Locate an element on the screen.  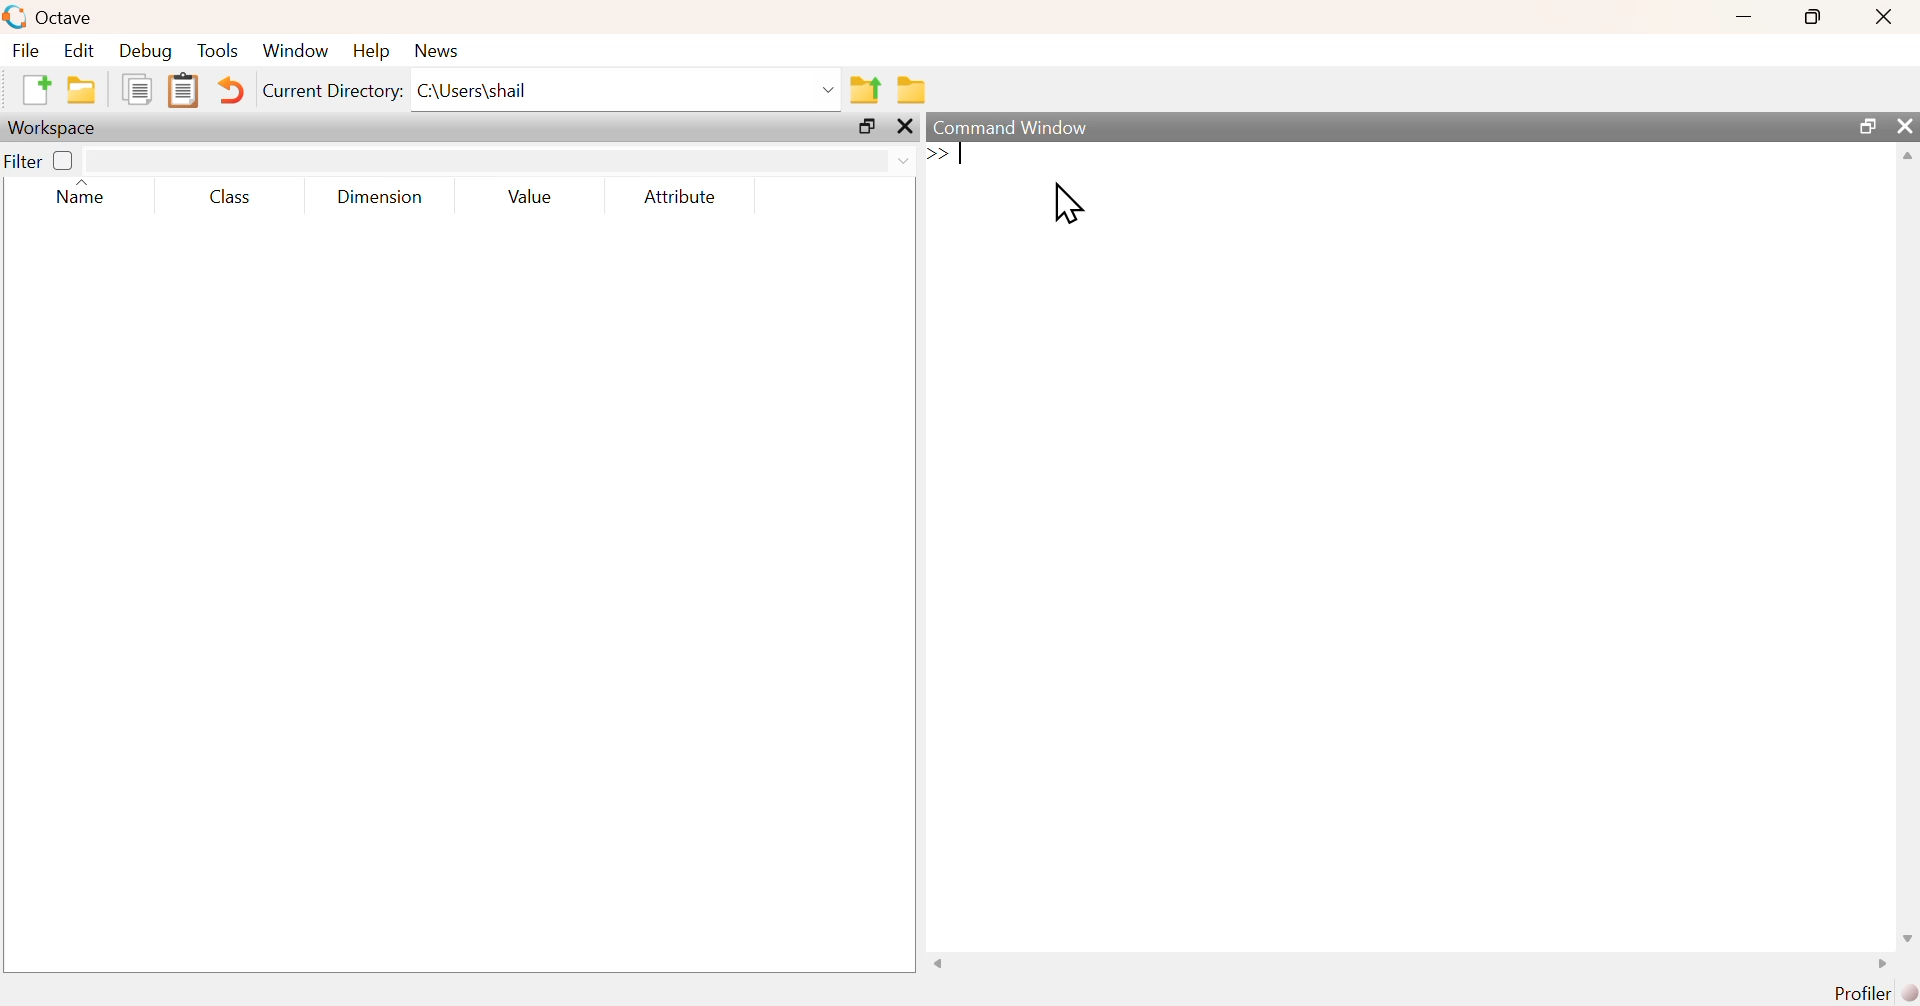
Scroll up is located at coordinates (1905, 156).